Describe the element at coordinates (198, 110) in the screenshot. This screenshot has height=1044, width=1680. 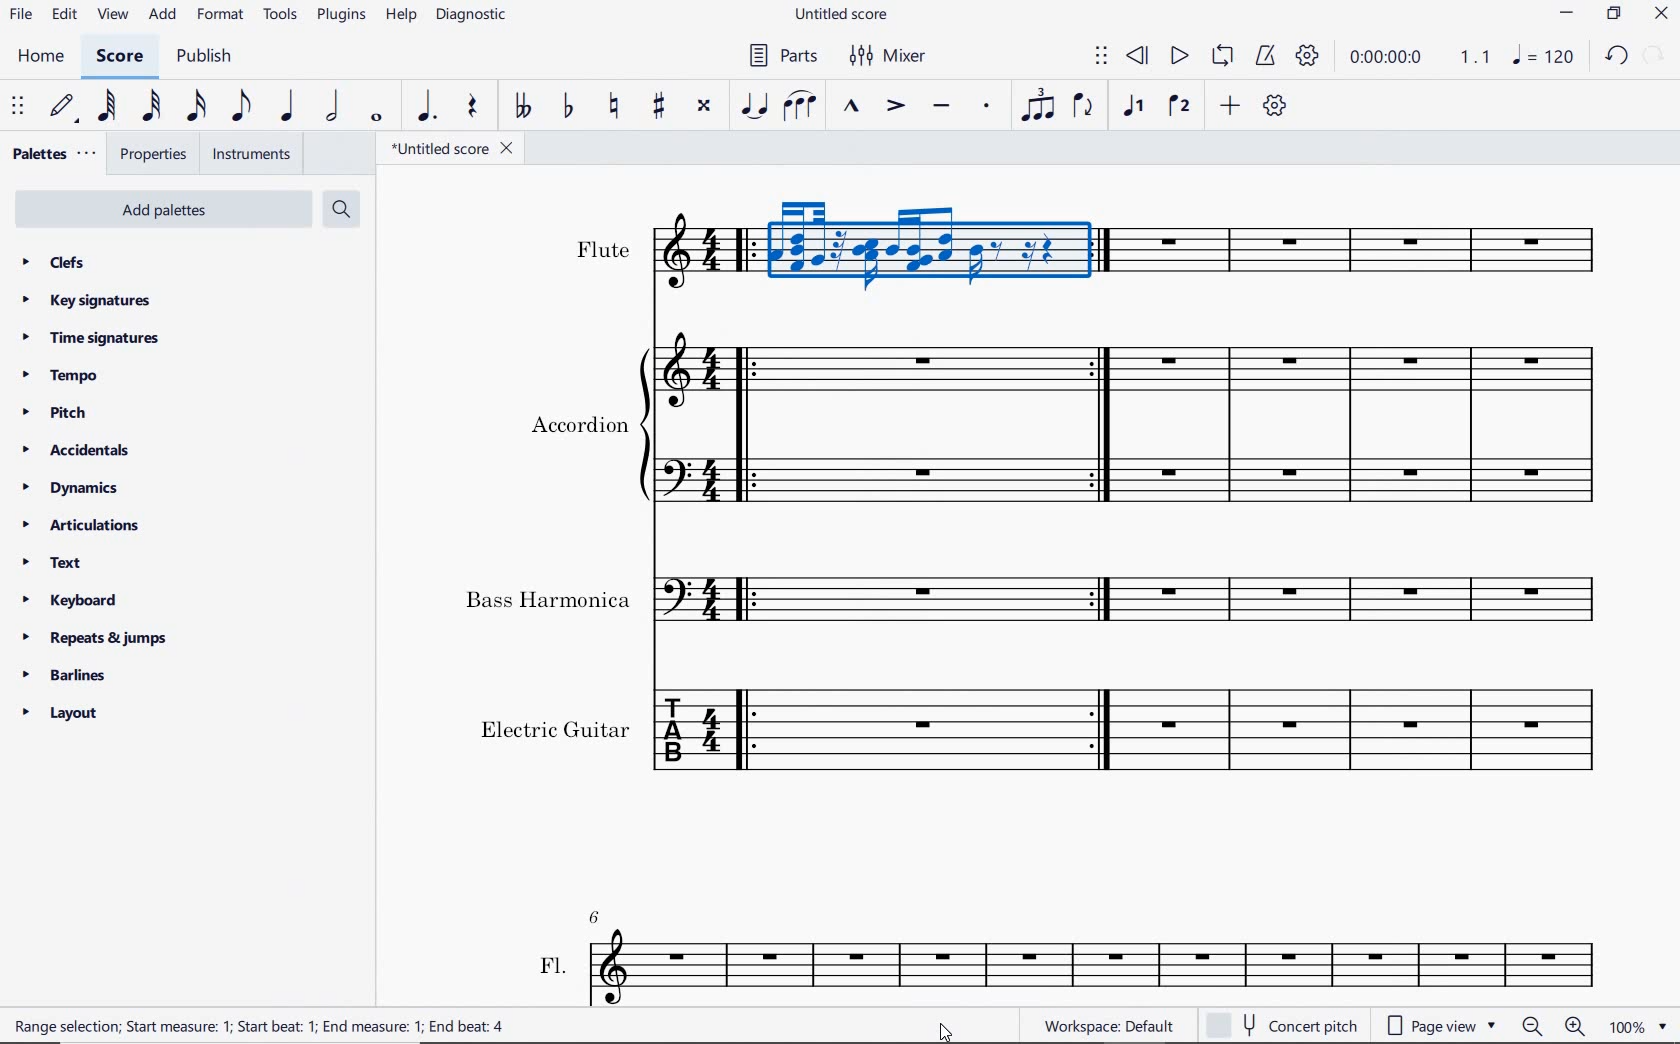
I see `16th note` at that location.